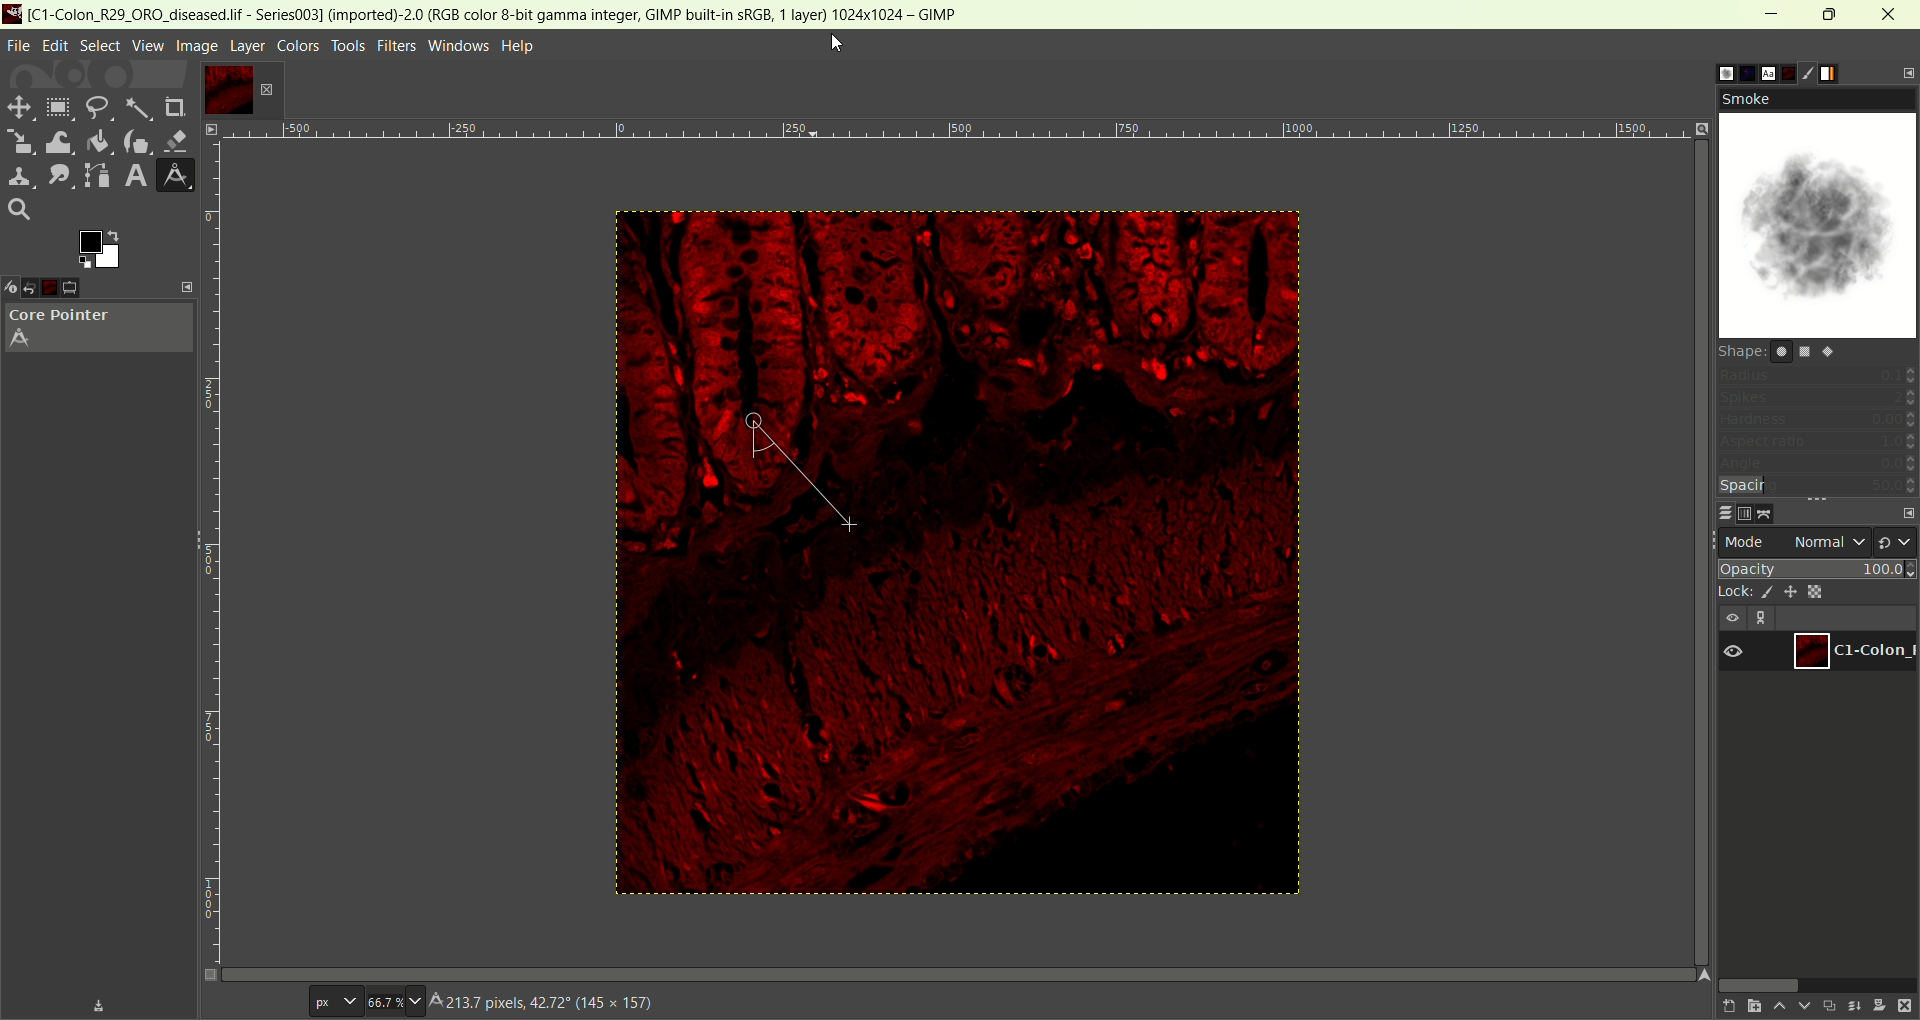 The image size is (1920, 1020). Describe the element at coordinates (749, 423) in the screenshot. I see `cursor` at that location.